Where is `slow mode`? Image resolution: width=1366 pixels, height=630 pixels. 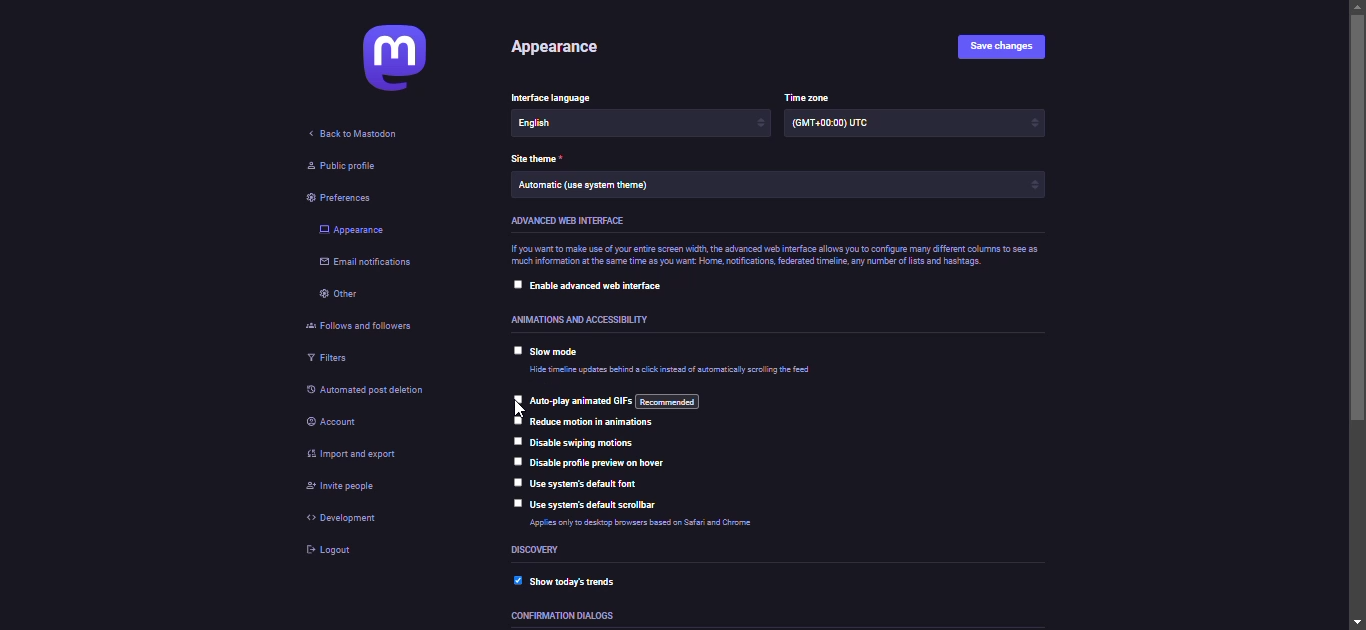
slow mode is located at coordinates (555, 353).